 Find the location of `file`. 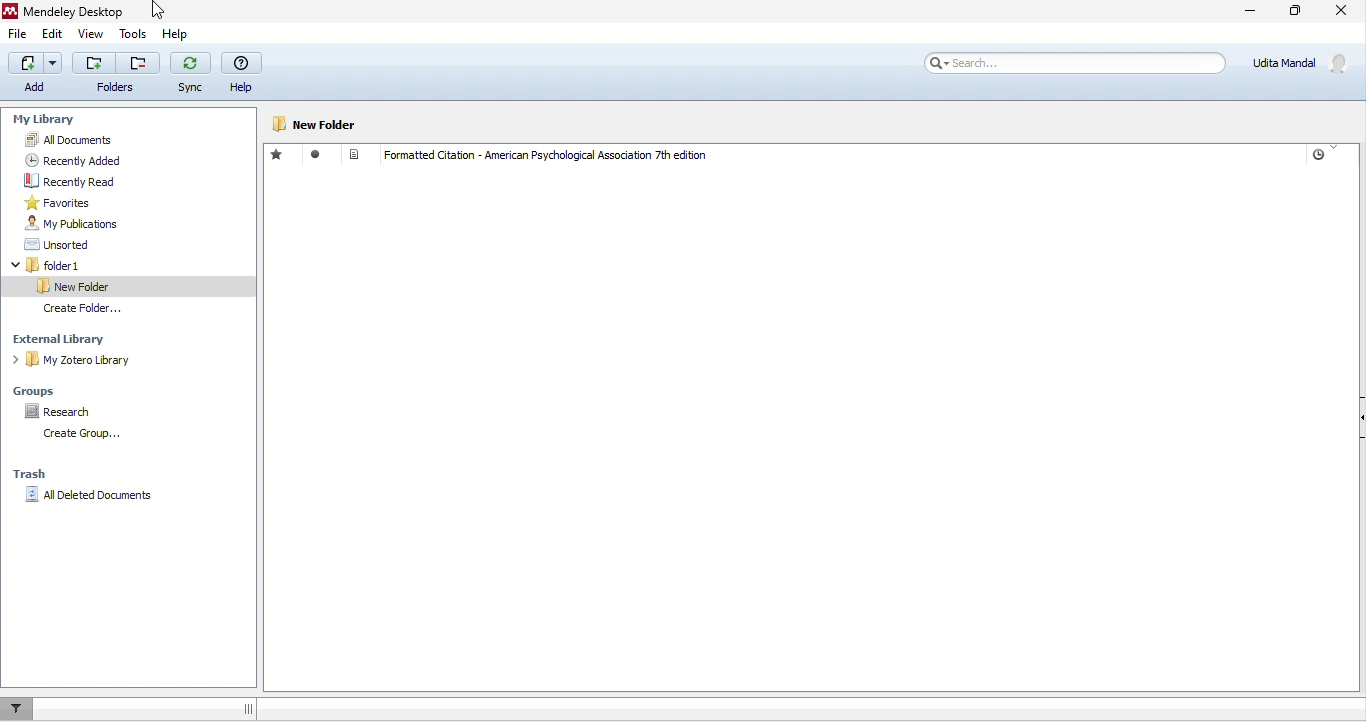

file is located at coordinates (15, 34).